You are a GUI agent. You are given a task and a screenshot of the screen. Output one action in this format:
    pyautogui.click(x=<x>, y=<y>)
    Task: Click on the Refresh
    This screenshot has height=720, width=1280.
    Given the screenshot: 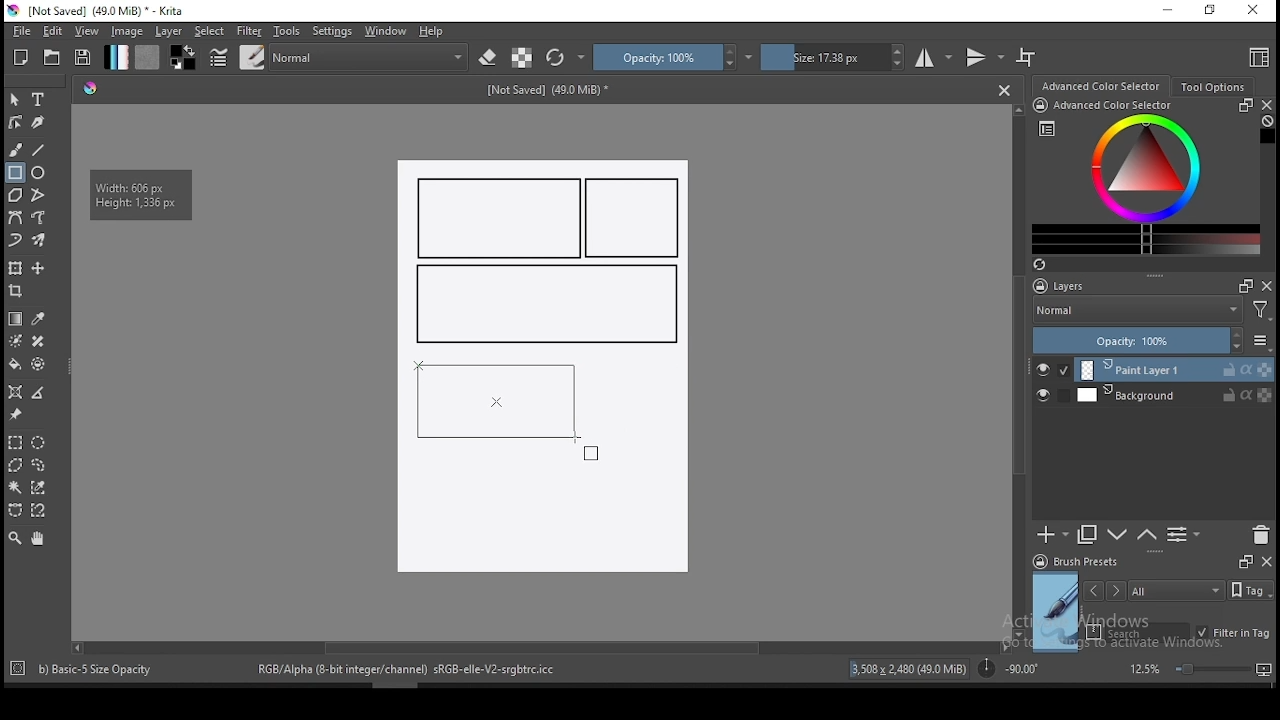 What is the action you would take?
    pyautogui.click(x=1047, y=266)
    